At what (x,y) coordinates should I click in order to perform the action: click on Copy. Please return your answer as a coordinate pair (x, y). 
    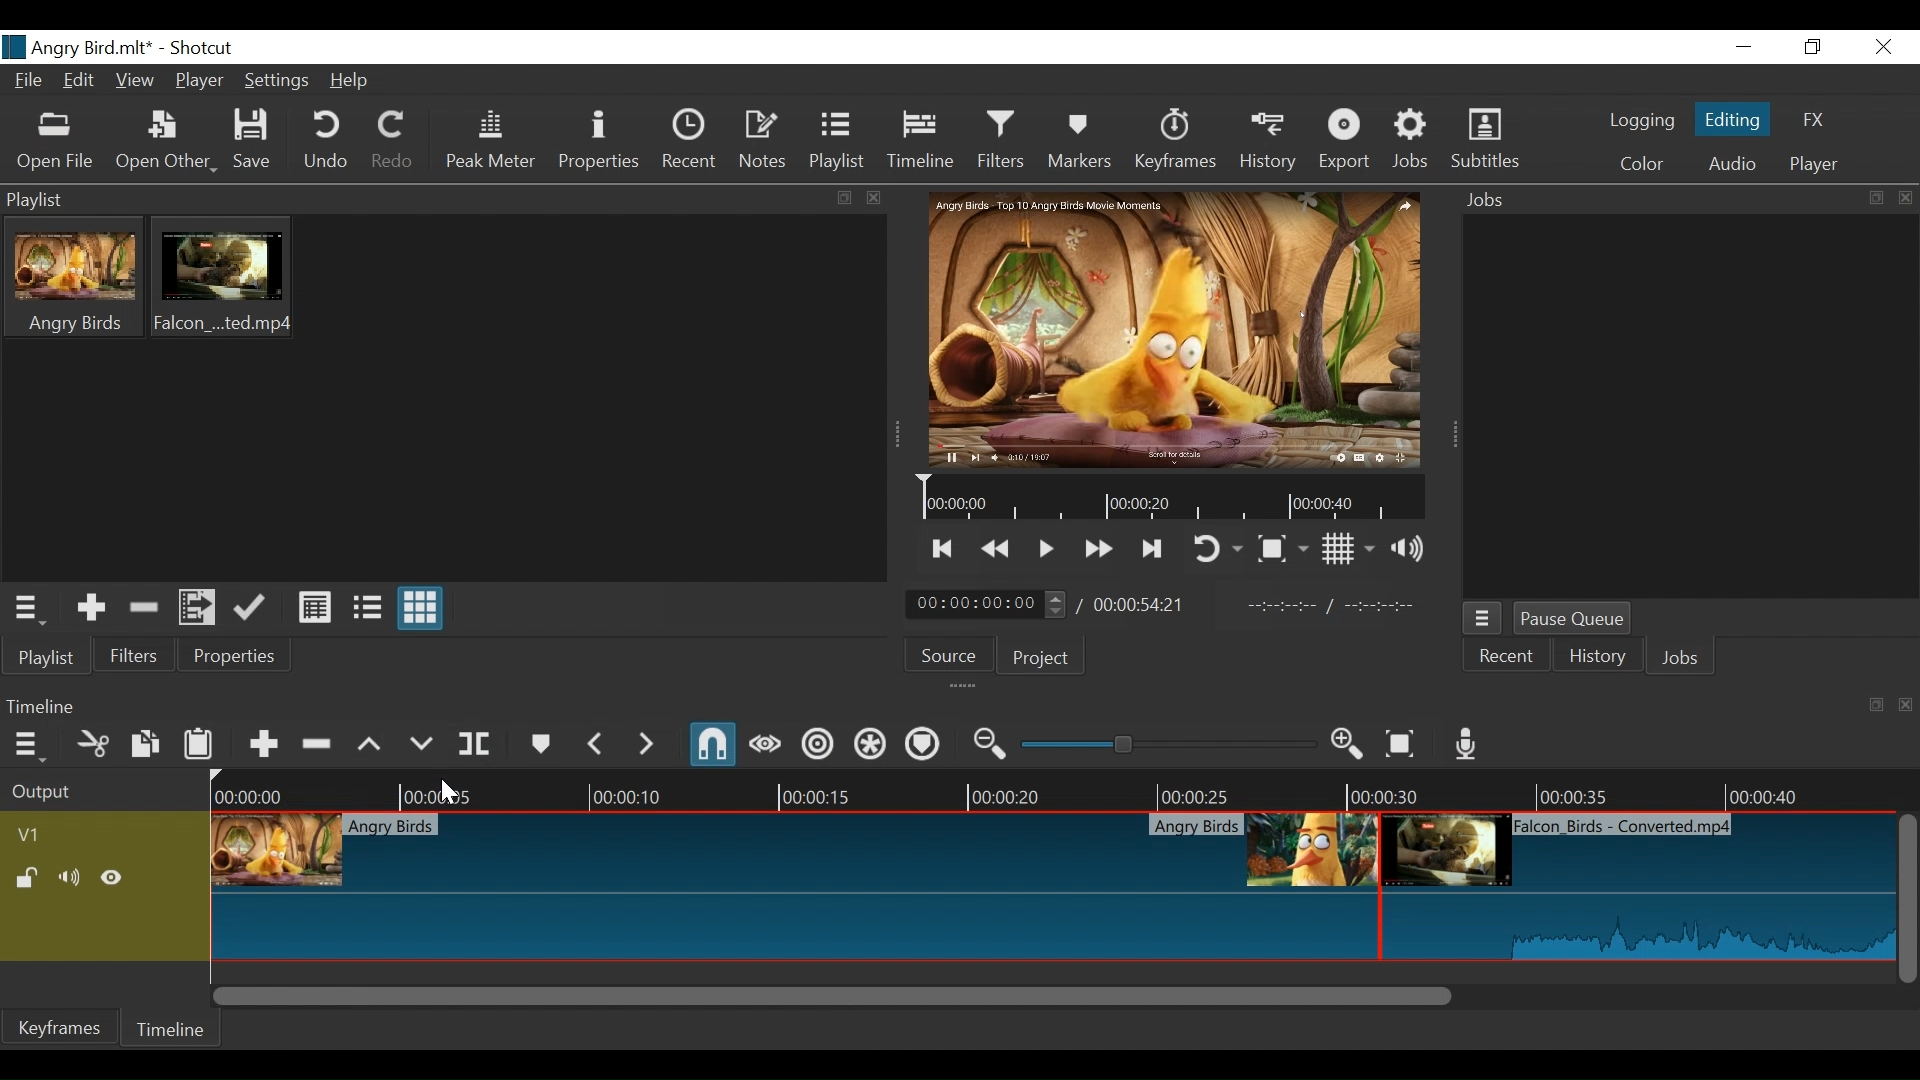
    Looking at the image, I should click on (145, 744).